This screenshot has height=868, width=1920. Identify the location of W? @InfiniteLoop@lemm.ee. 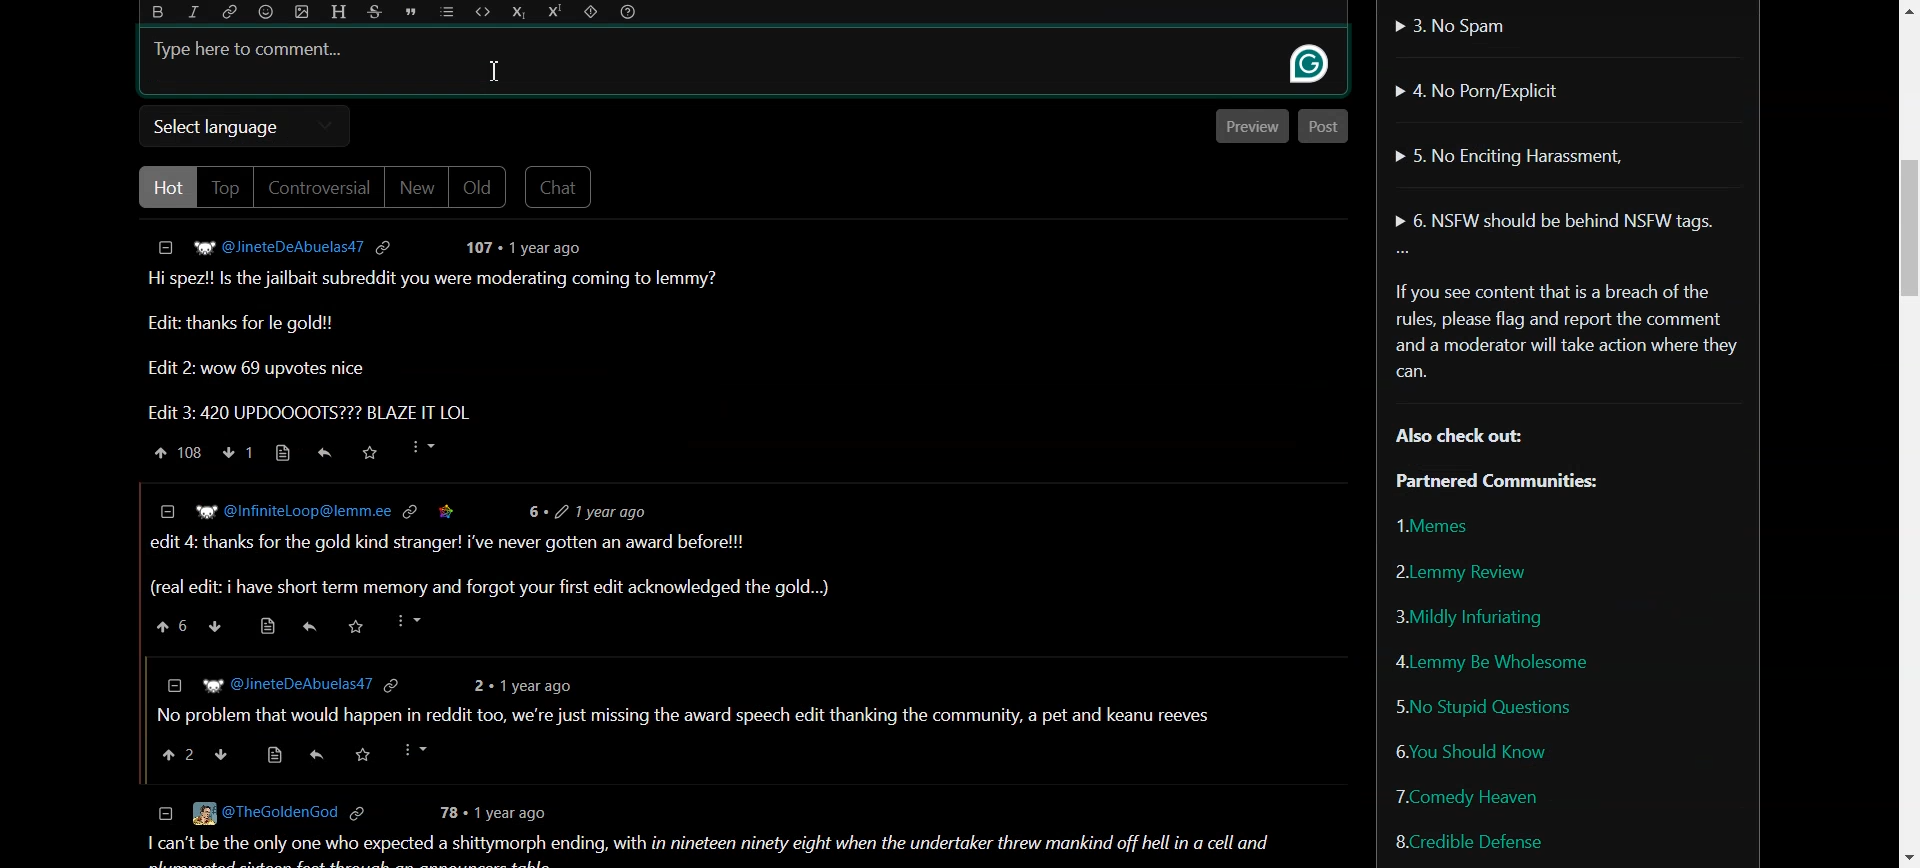
(310, 510).